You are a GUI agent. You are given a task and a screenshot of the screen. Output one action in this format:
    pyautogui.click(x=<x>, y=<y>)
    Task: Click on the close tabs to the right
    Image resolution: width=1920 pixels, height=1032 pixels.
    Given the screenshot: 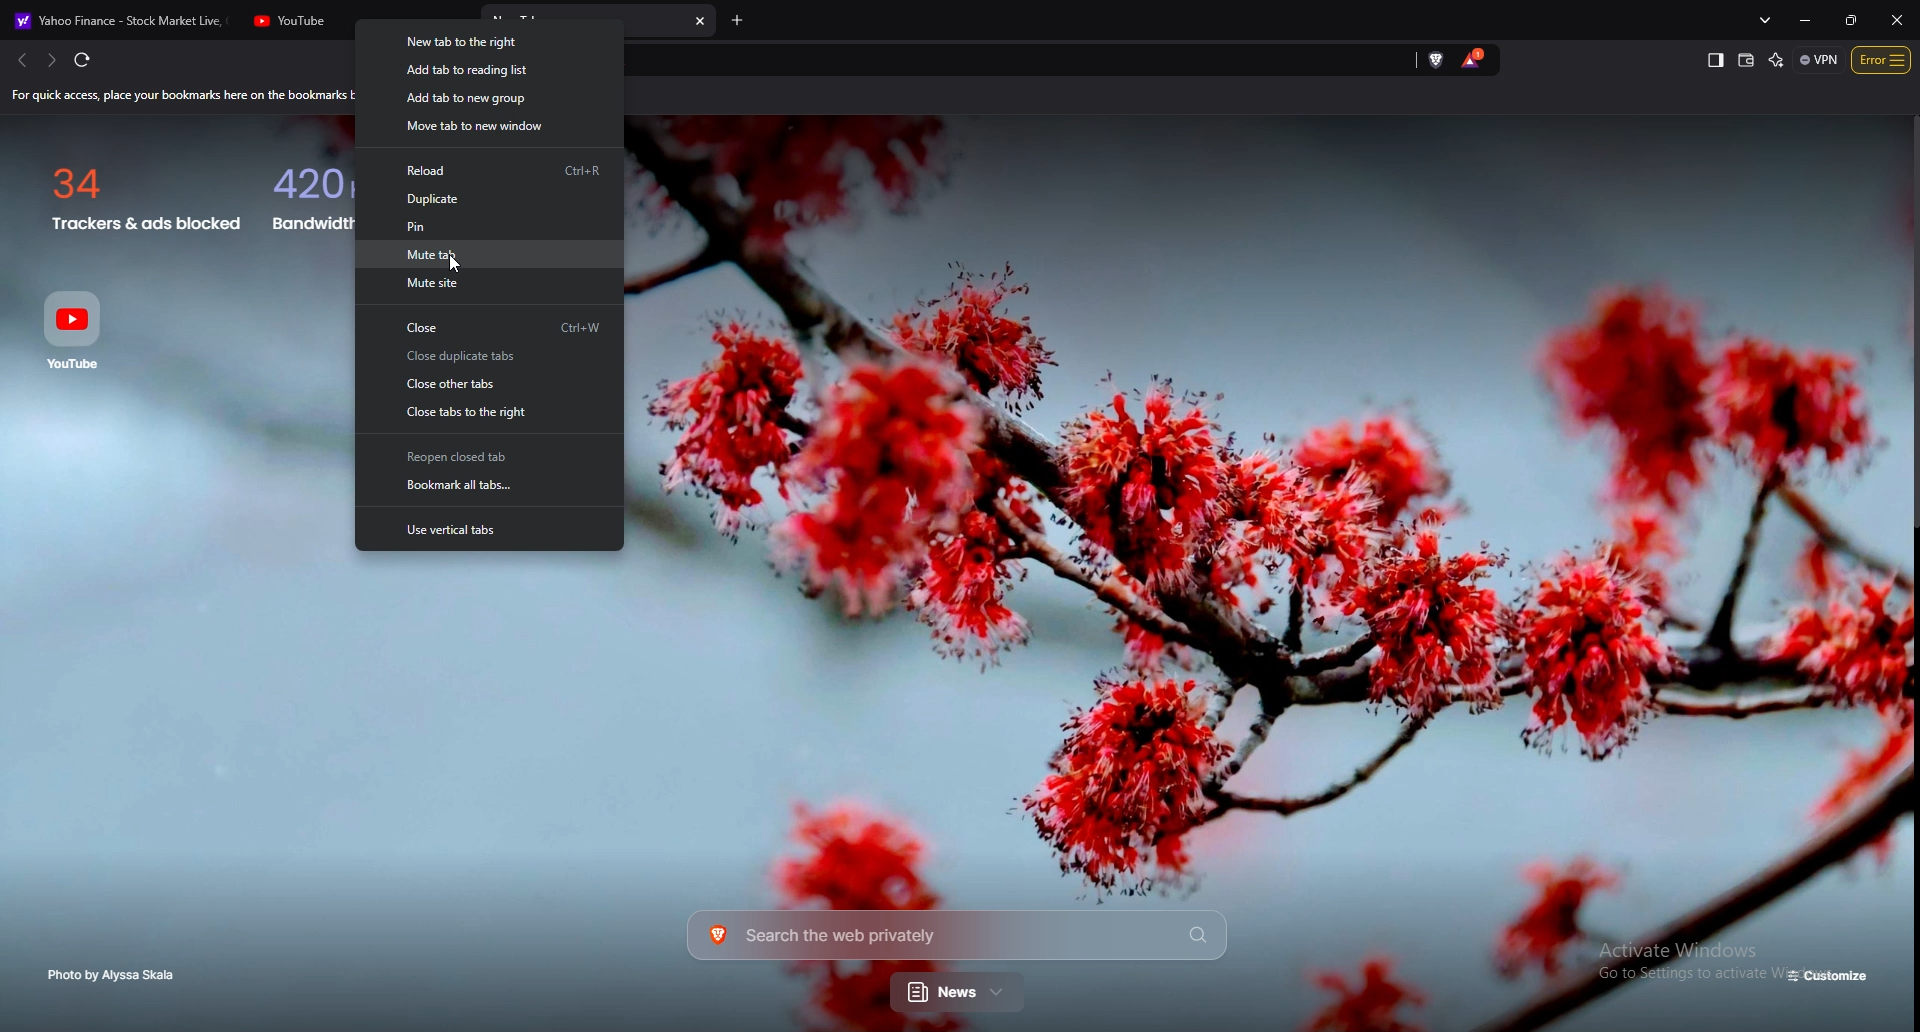 What is the action you would take?
    pyautogui.click(x=489, y=413)
    